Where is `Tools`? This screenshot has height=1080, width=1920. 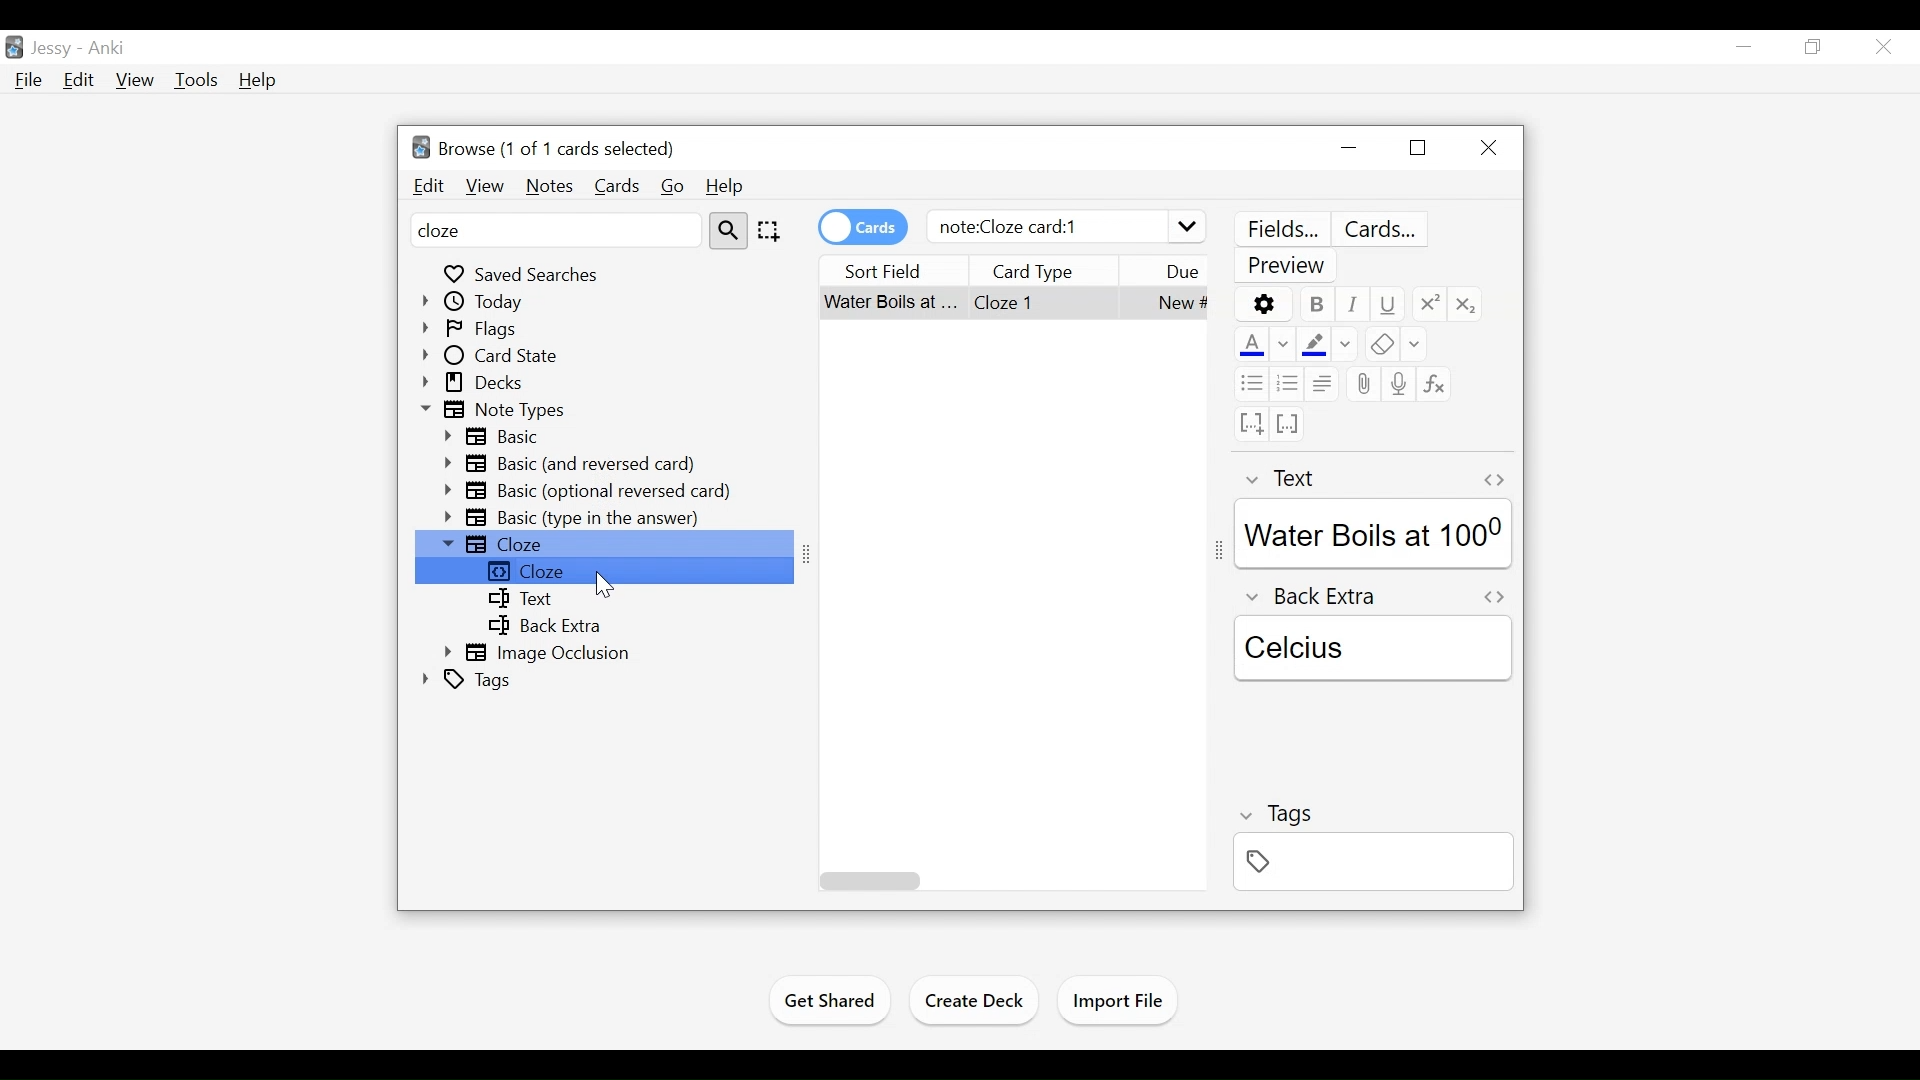 Tools is located at coordinates (196, 79).